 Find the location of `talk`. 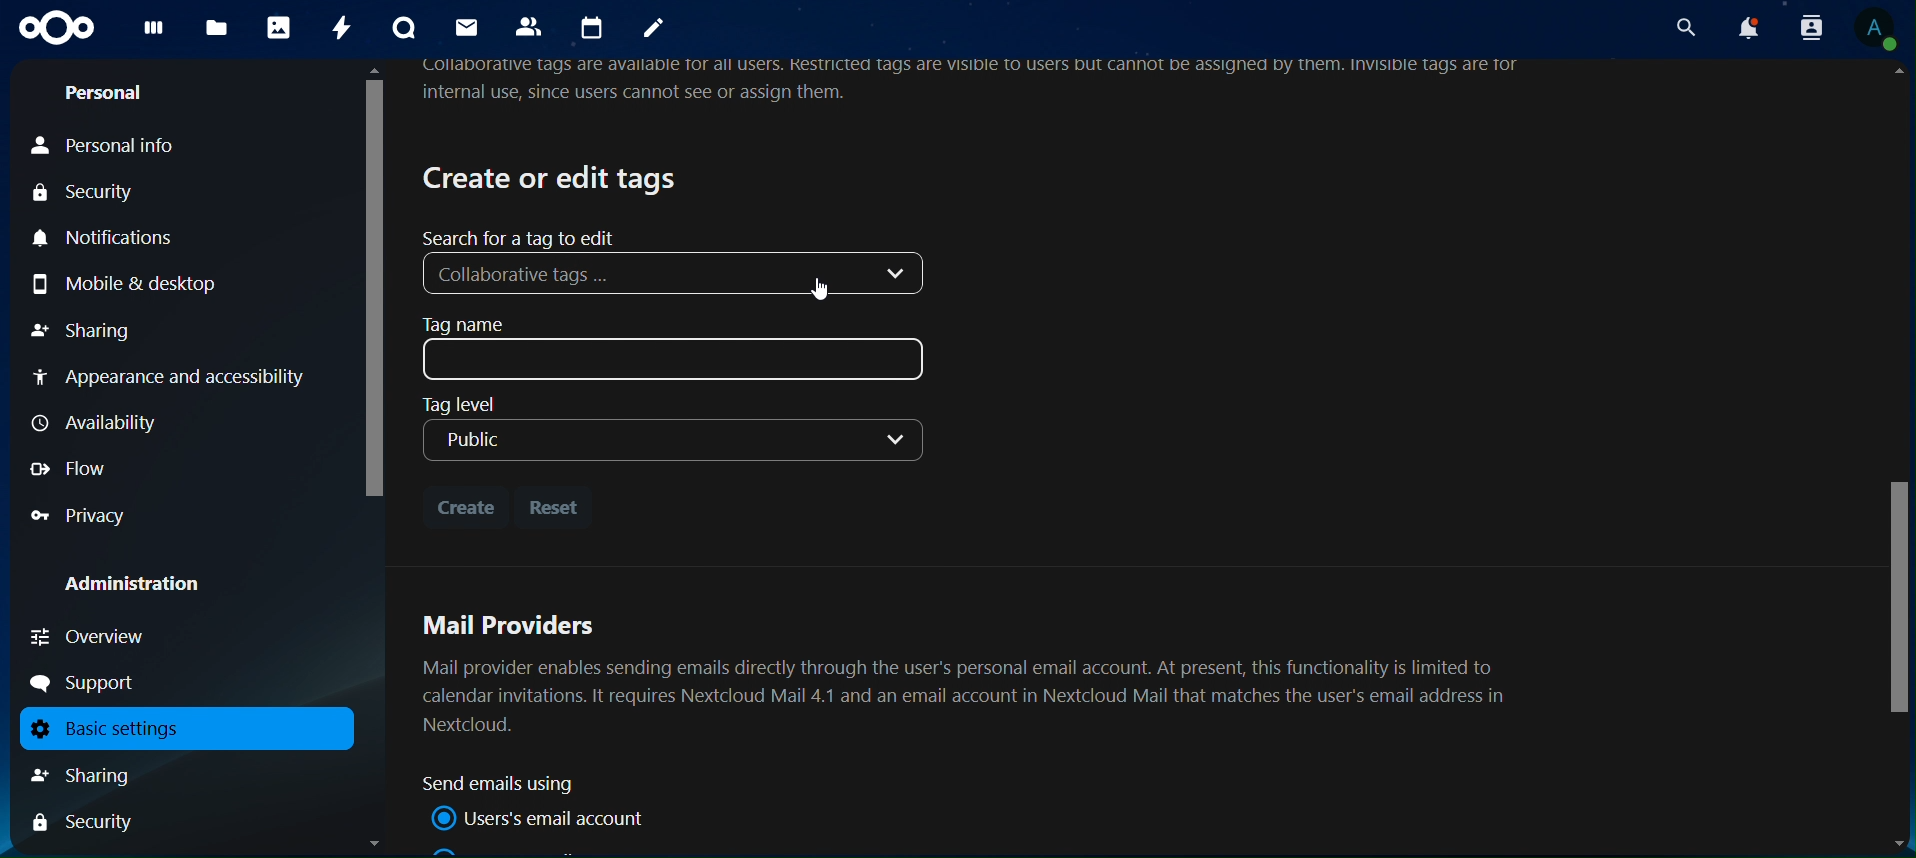

talk is located at coordinates (402, 28).